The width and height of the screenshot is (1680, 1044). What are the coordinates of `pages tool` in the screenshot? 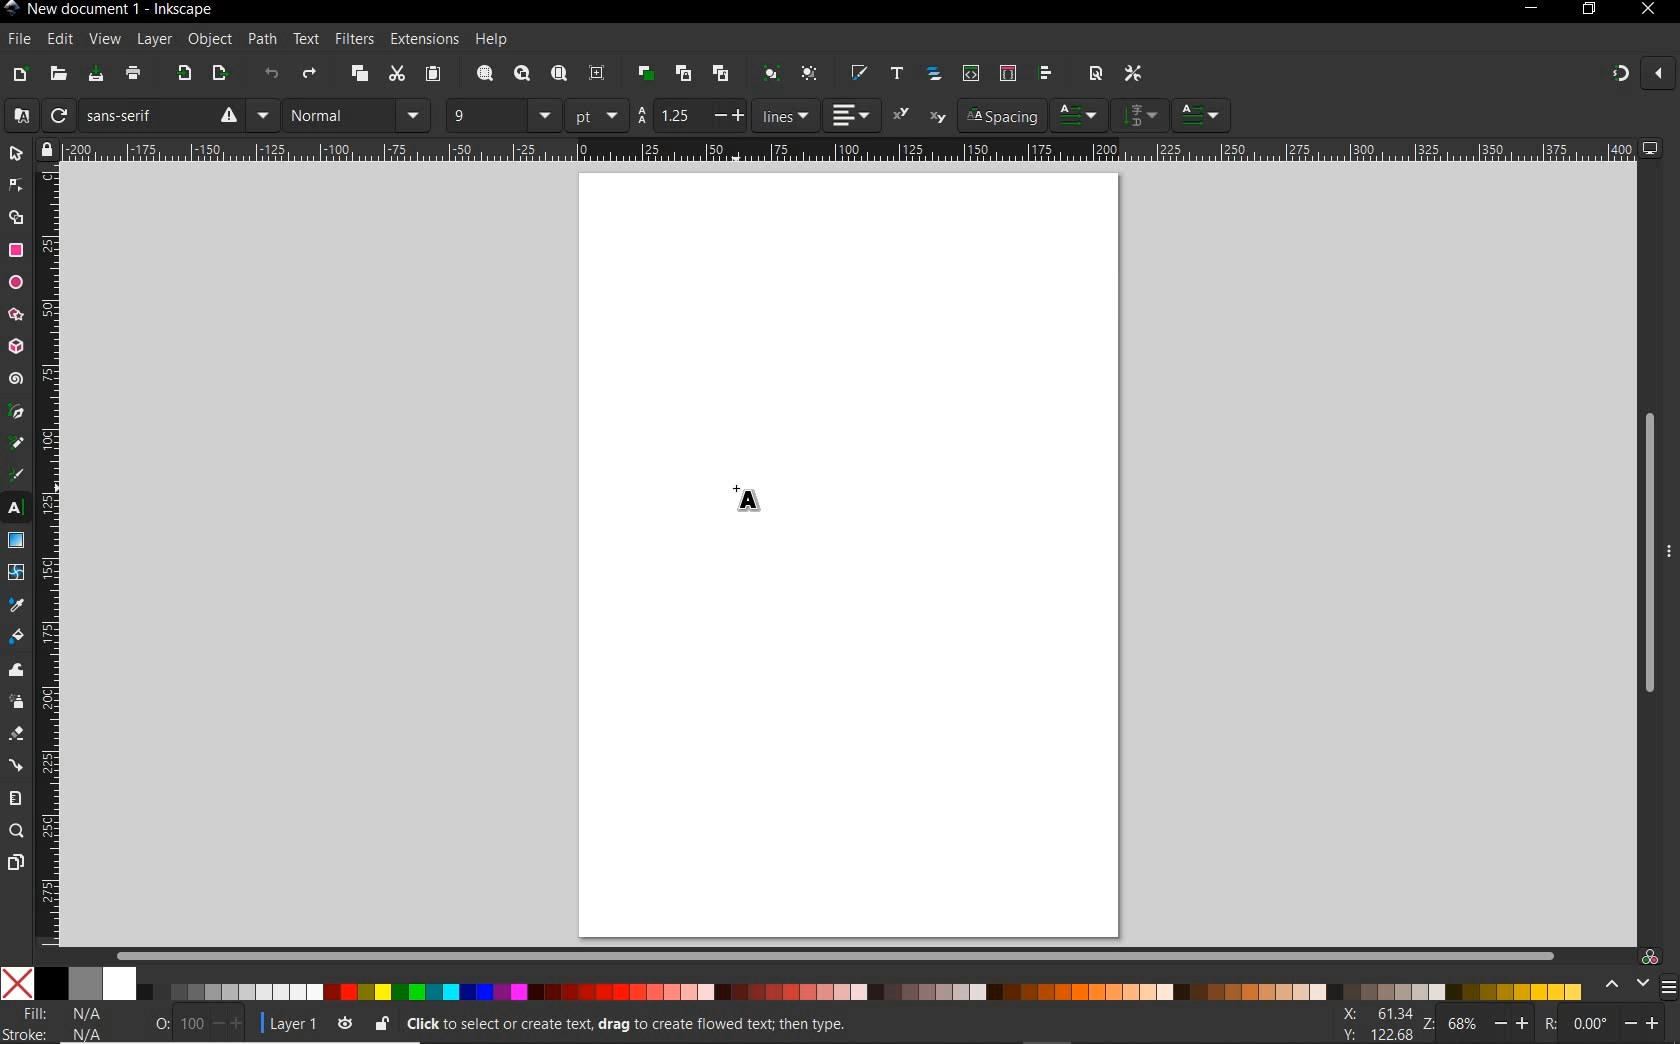 It's located at (16, 863).